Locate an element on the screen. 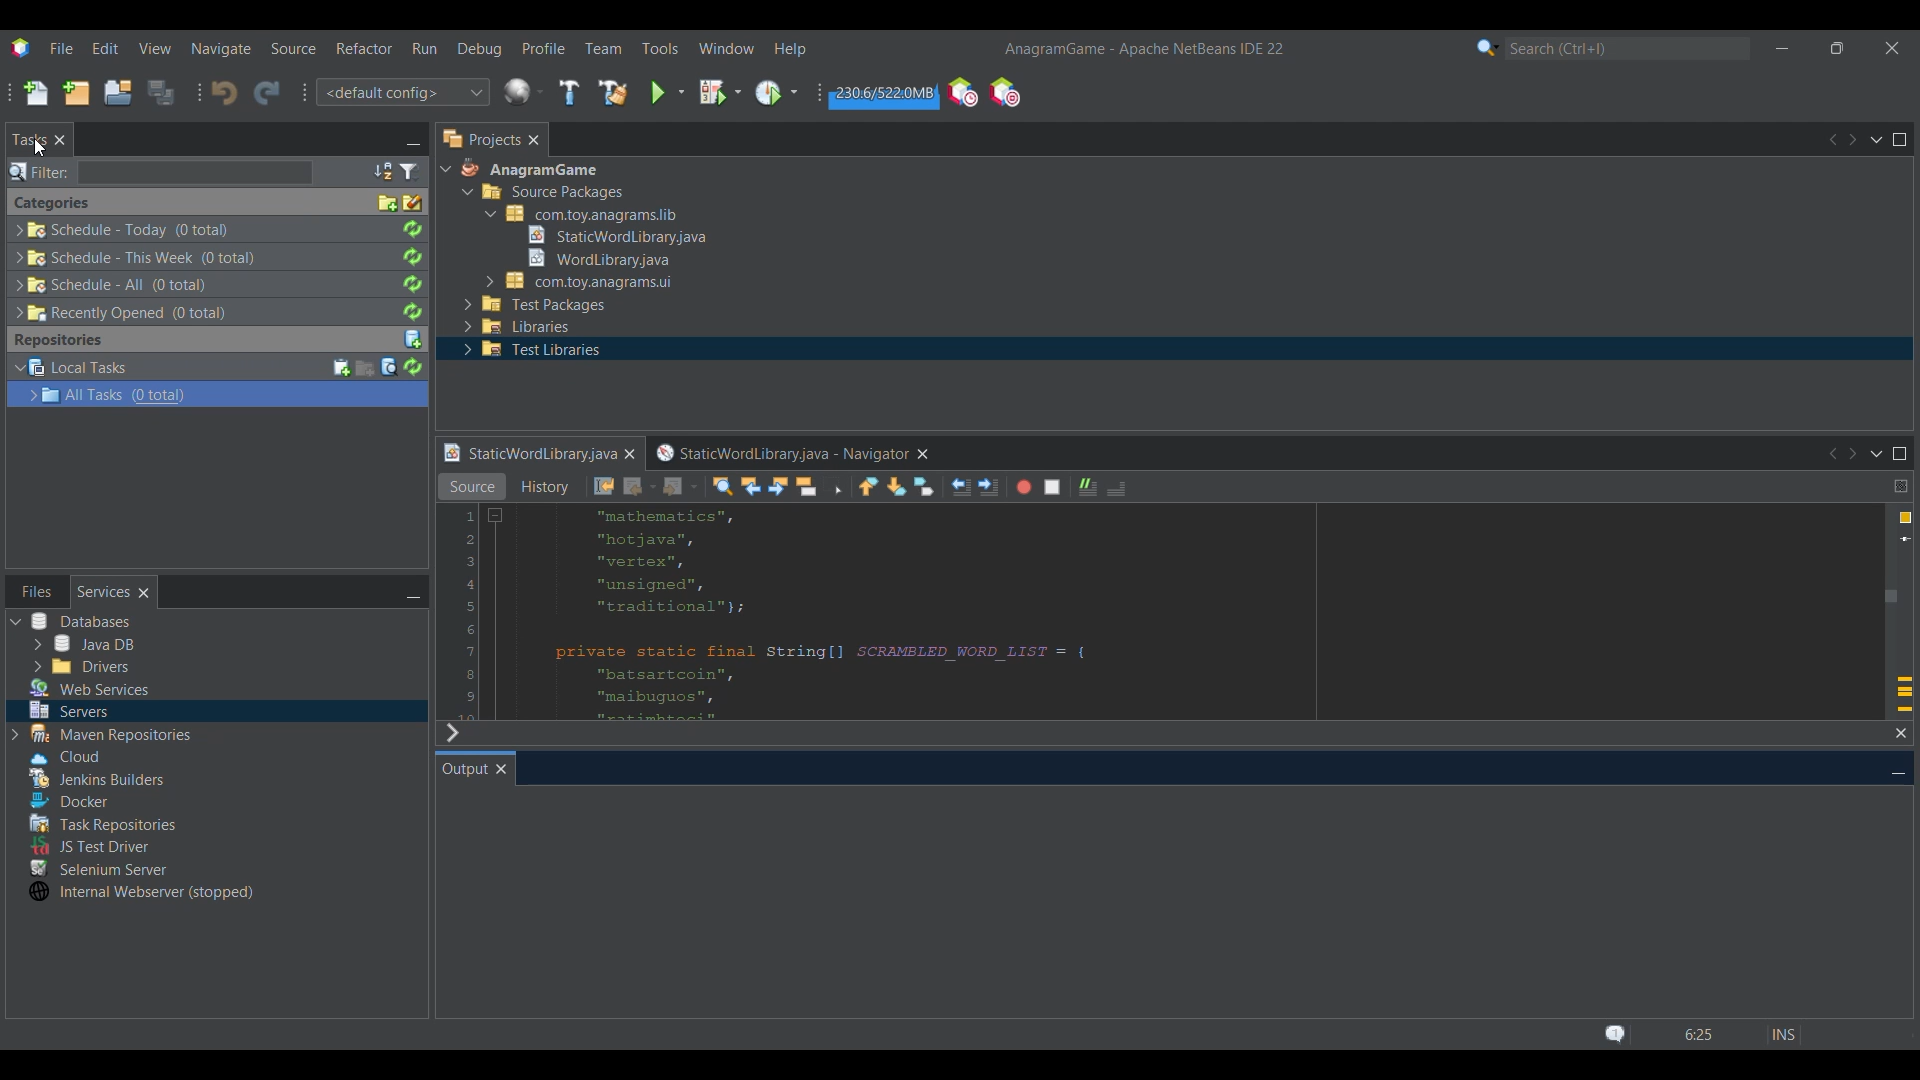   is located at coordinates (100, 866).